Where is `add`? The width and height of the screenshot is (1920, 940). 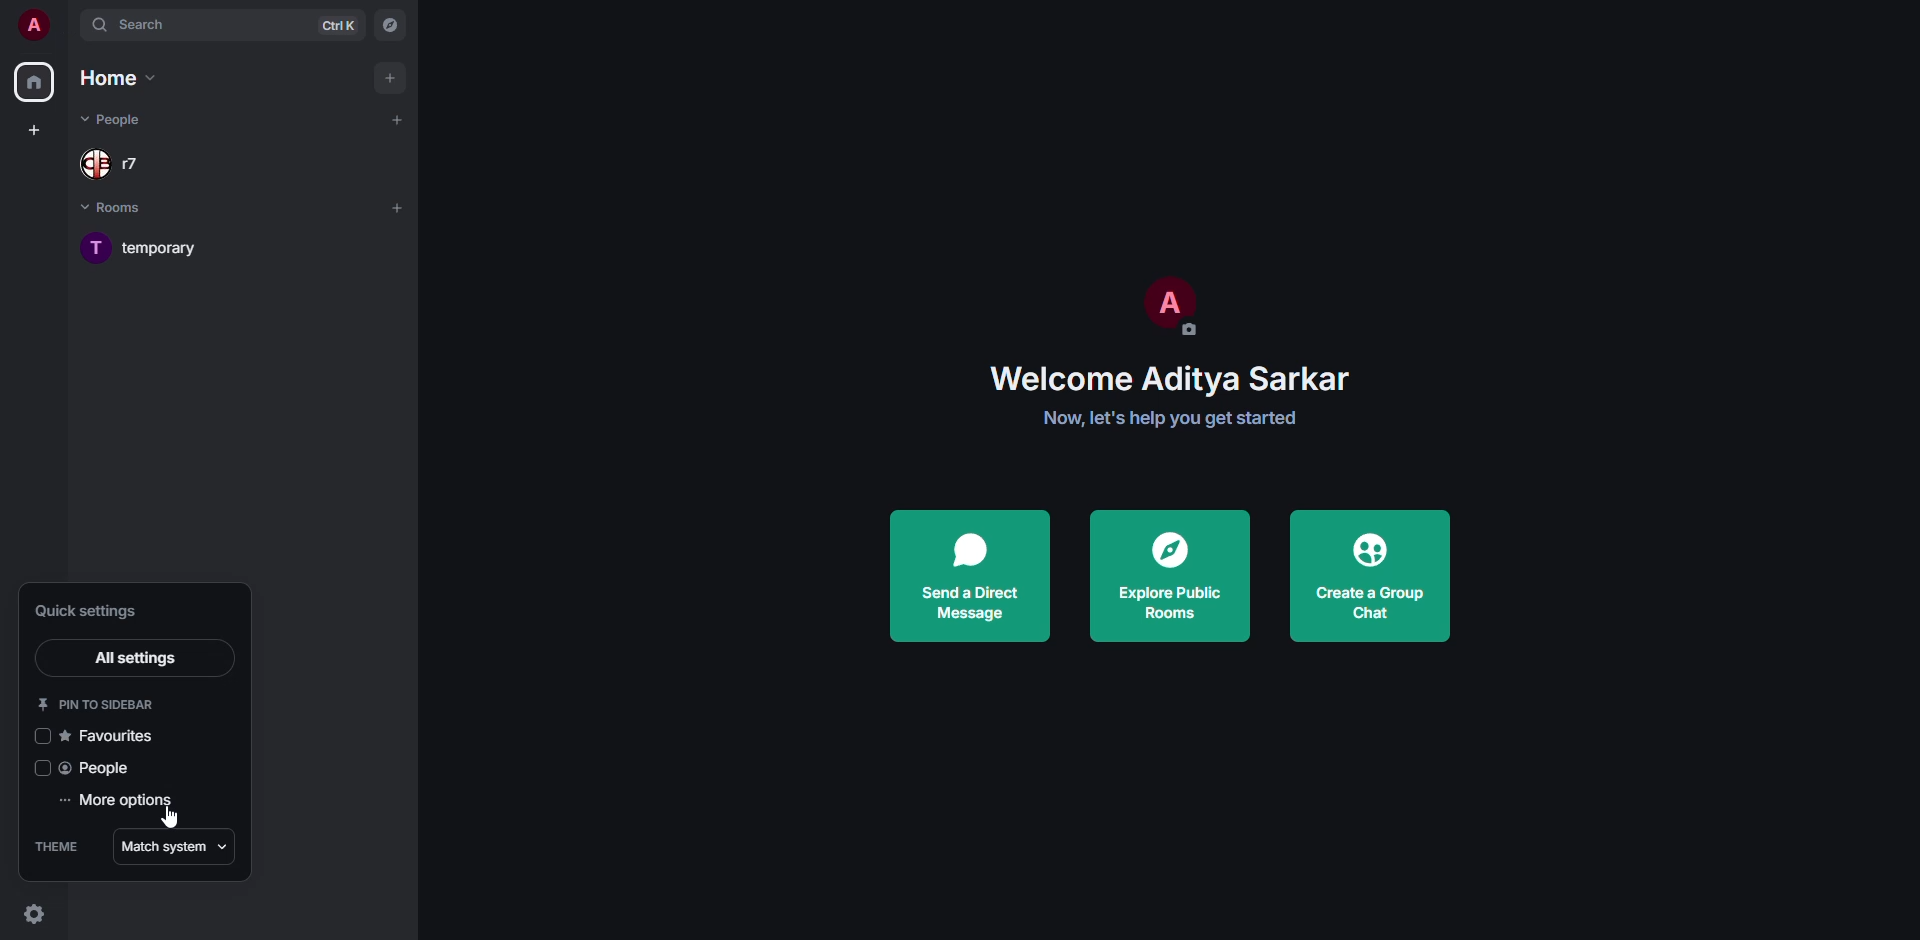 add is located at coordinates (396, 208).